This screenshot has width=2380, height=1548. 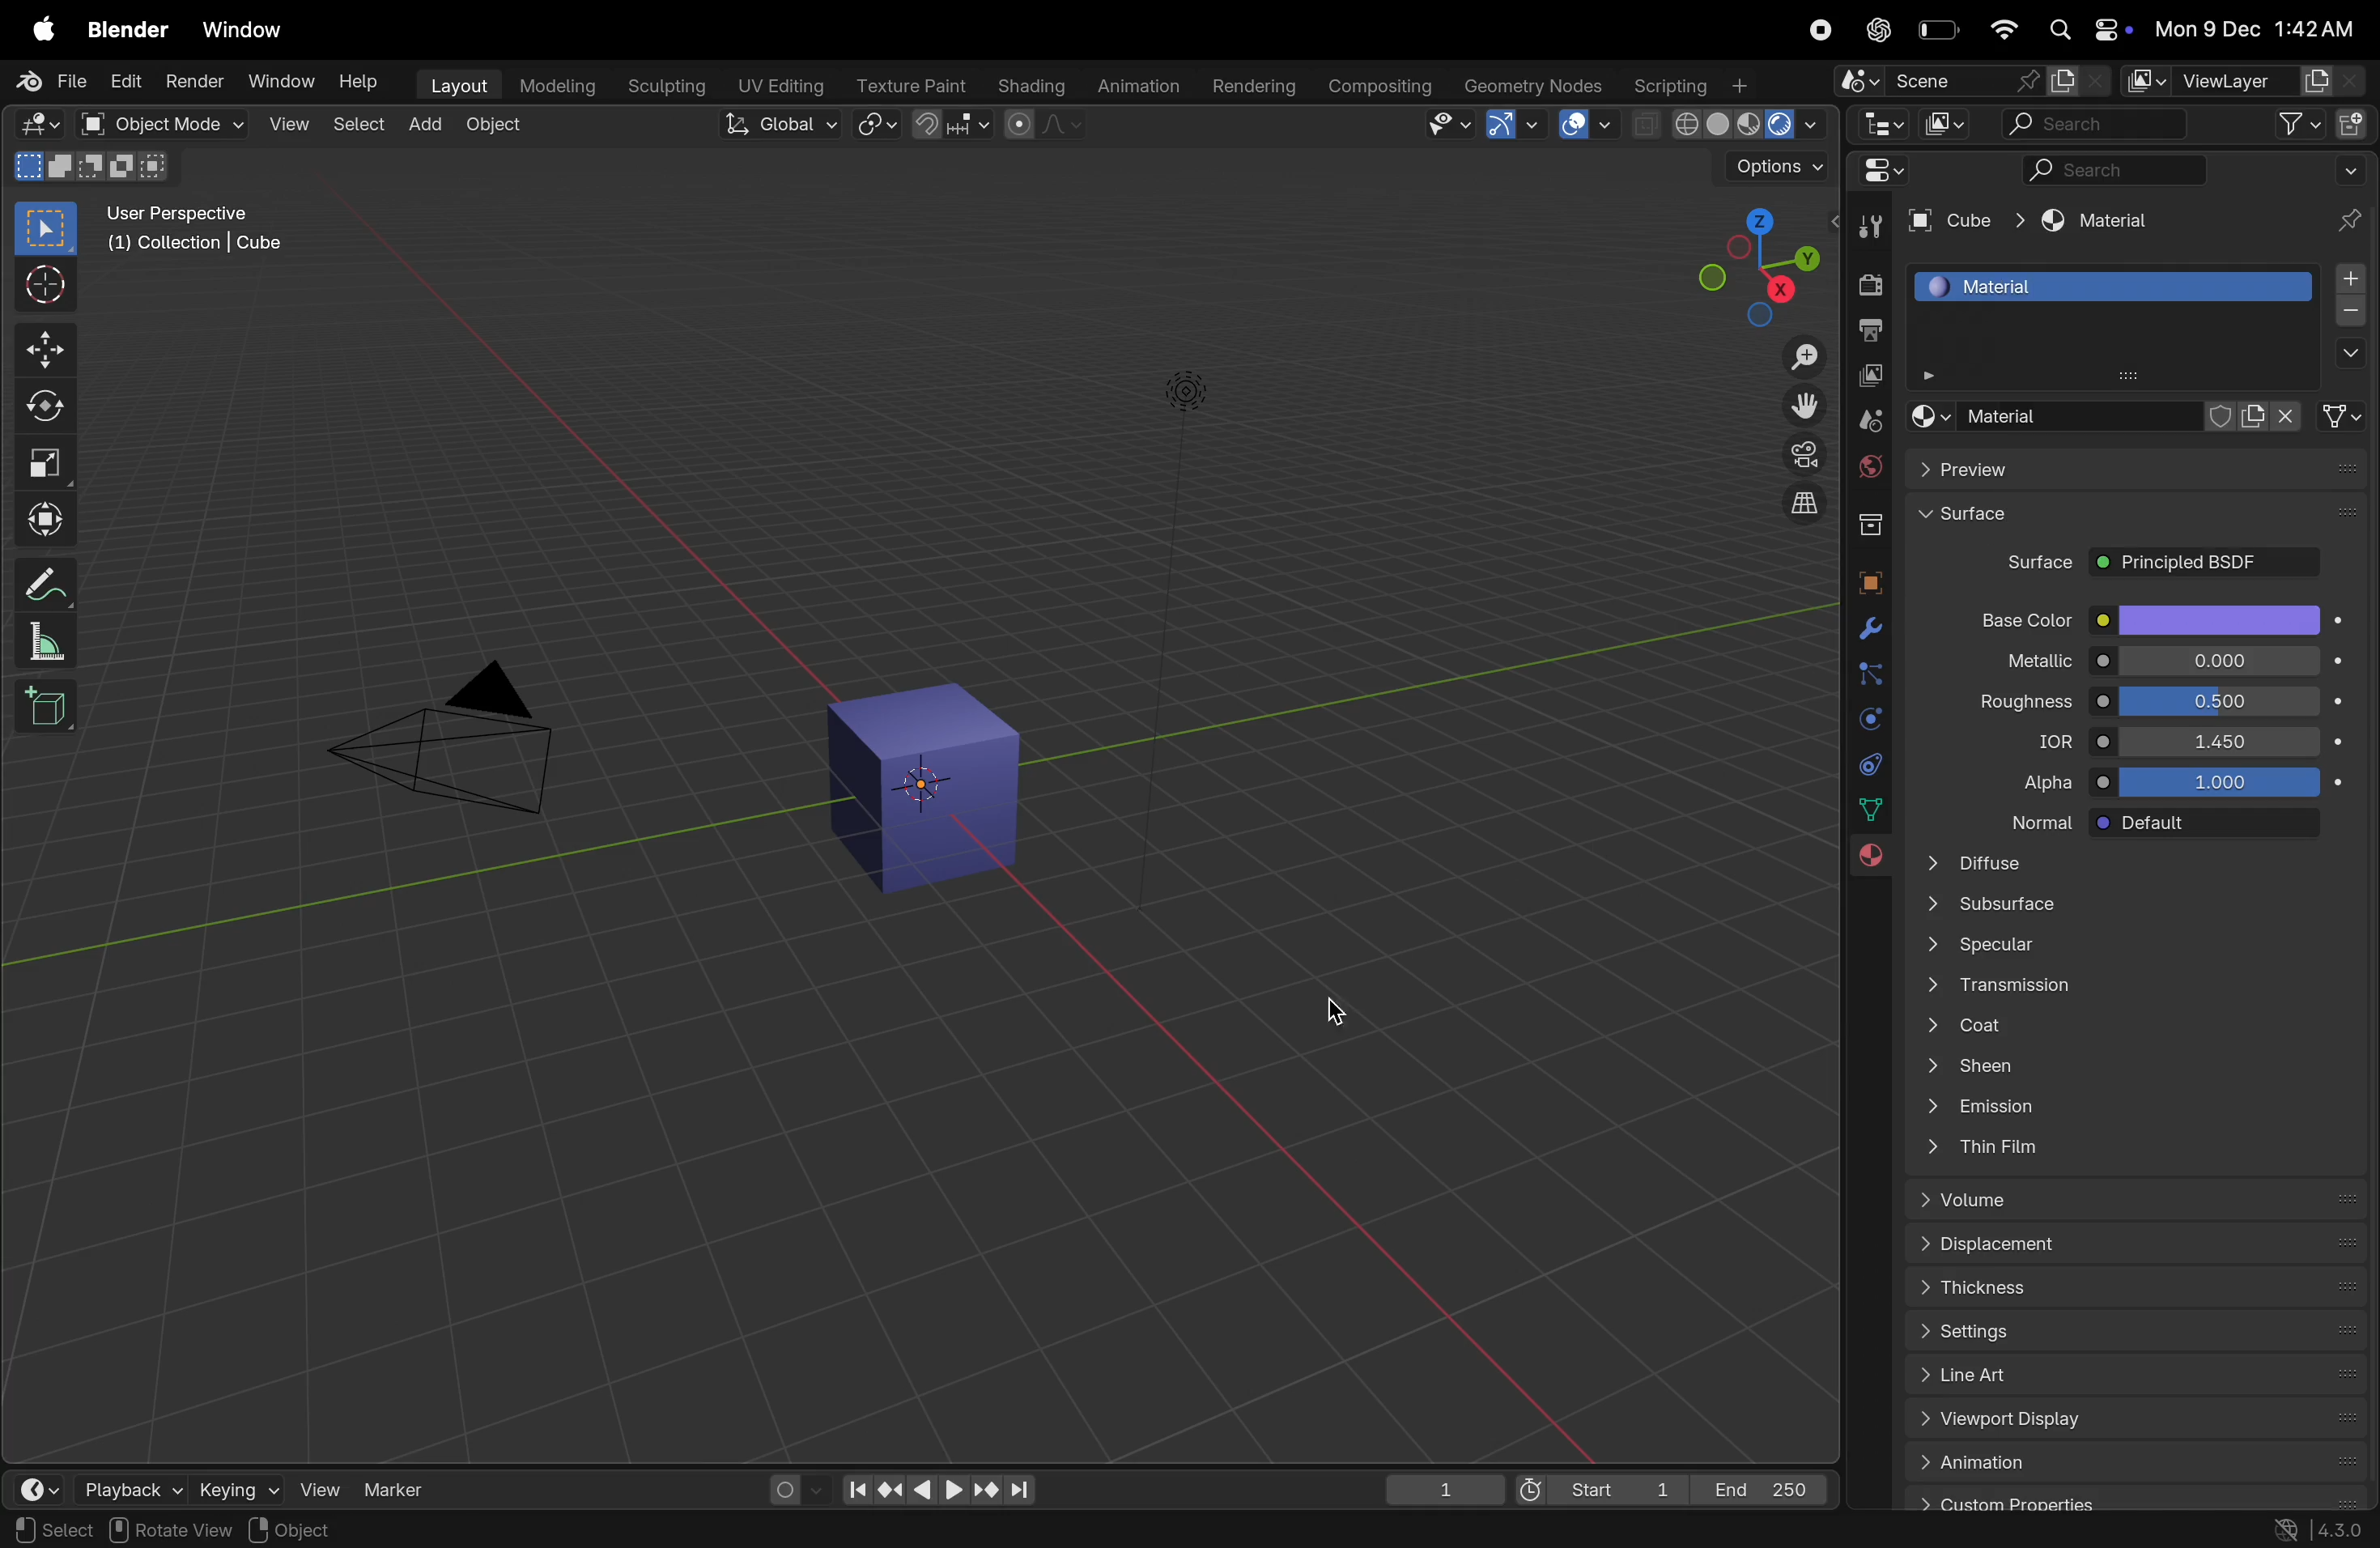 I want to click on coat, so click(x=2122, y=1029).